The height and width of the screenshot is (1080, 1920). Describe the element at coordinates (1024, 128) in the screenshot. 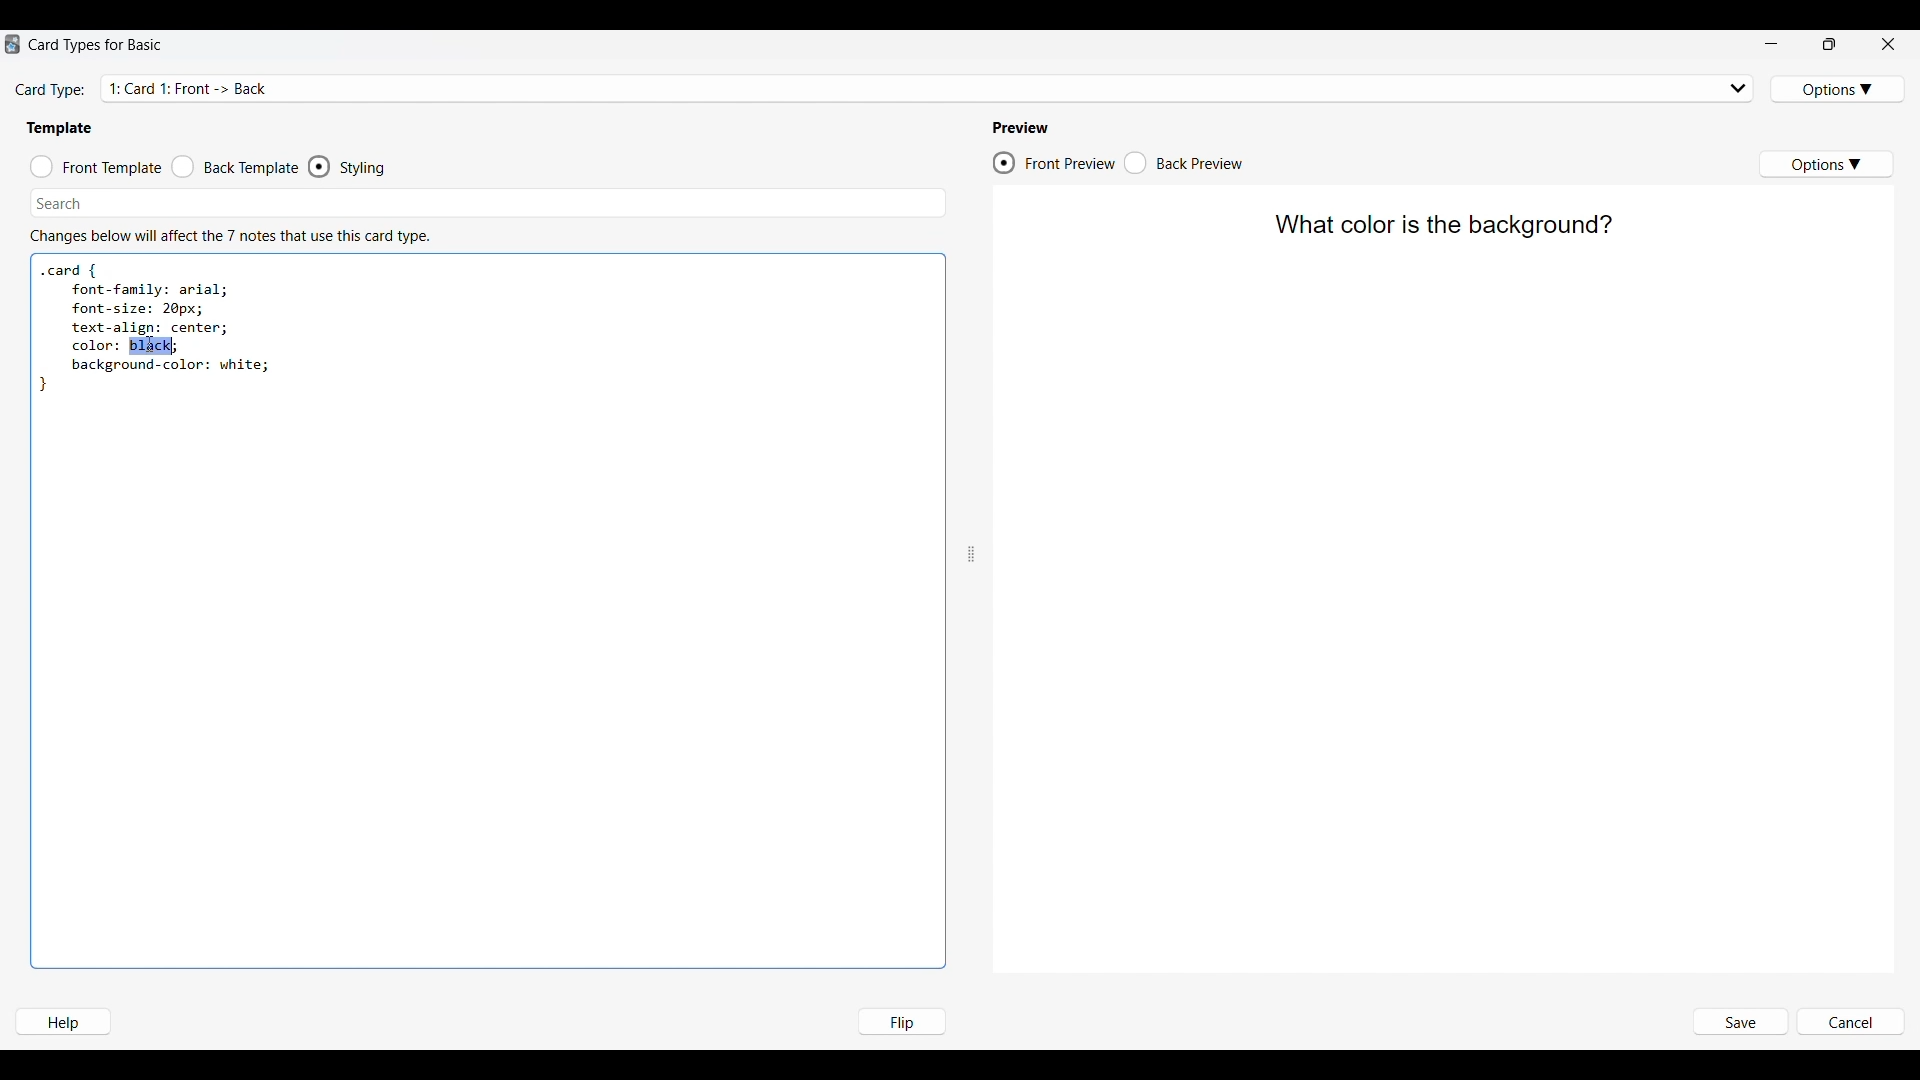

I see `Indicates Preview section` at that location.